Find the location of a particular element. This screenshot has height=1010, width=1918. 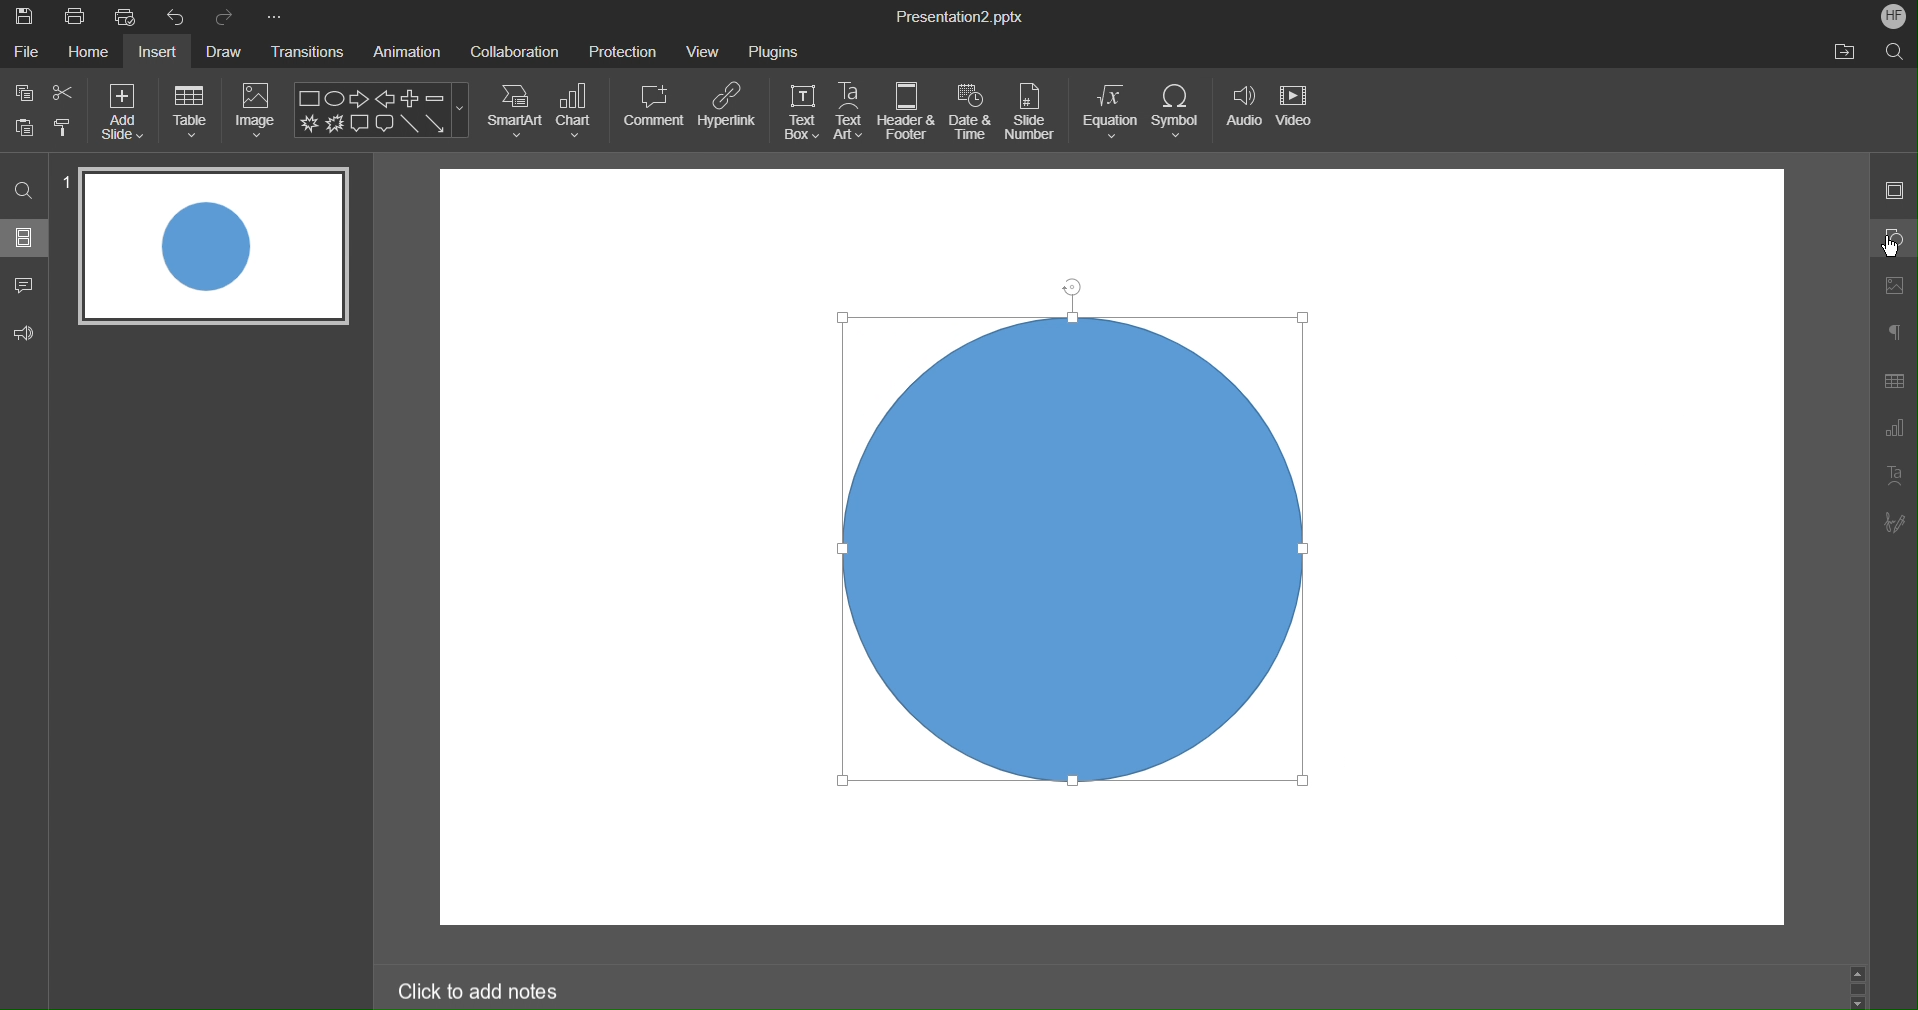

Paragraphs is located at coordinates (1895, 331).